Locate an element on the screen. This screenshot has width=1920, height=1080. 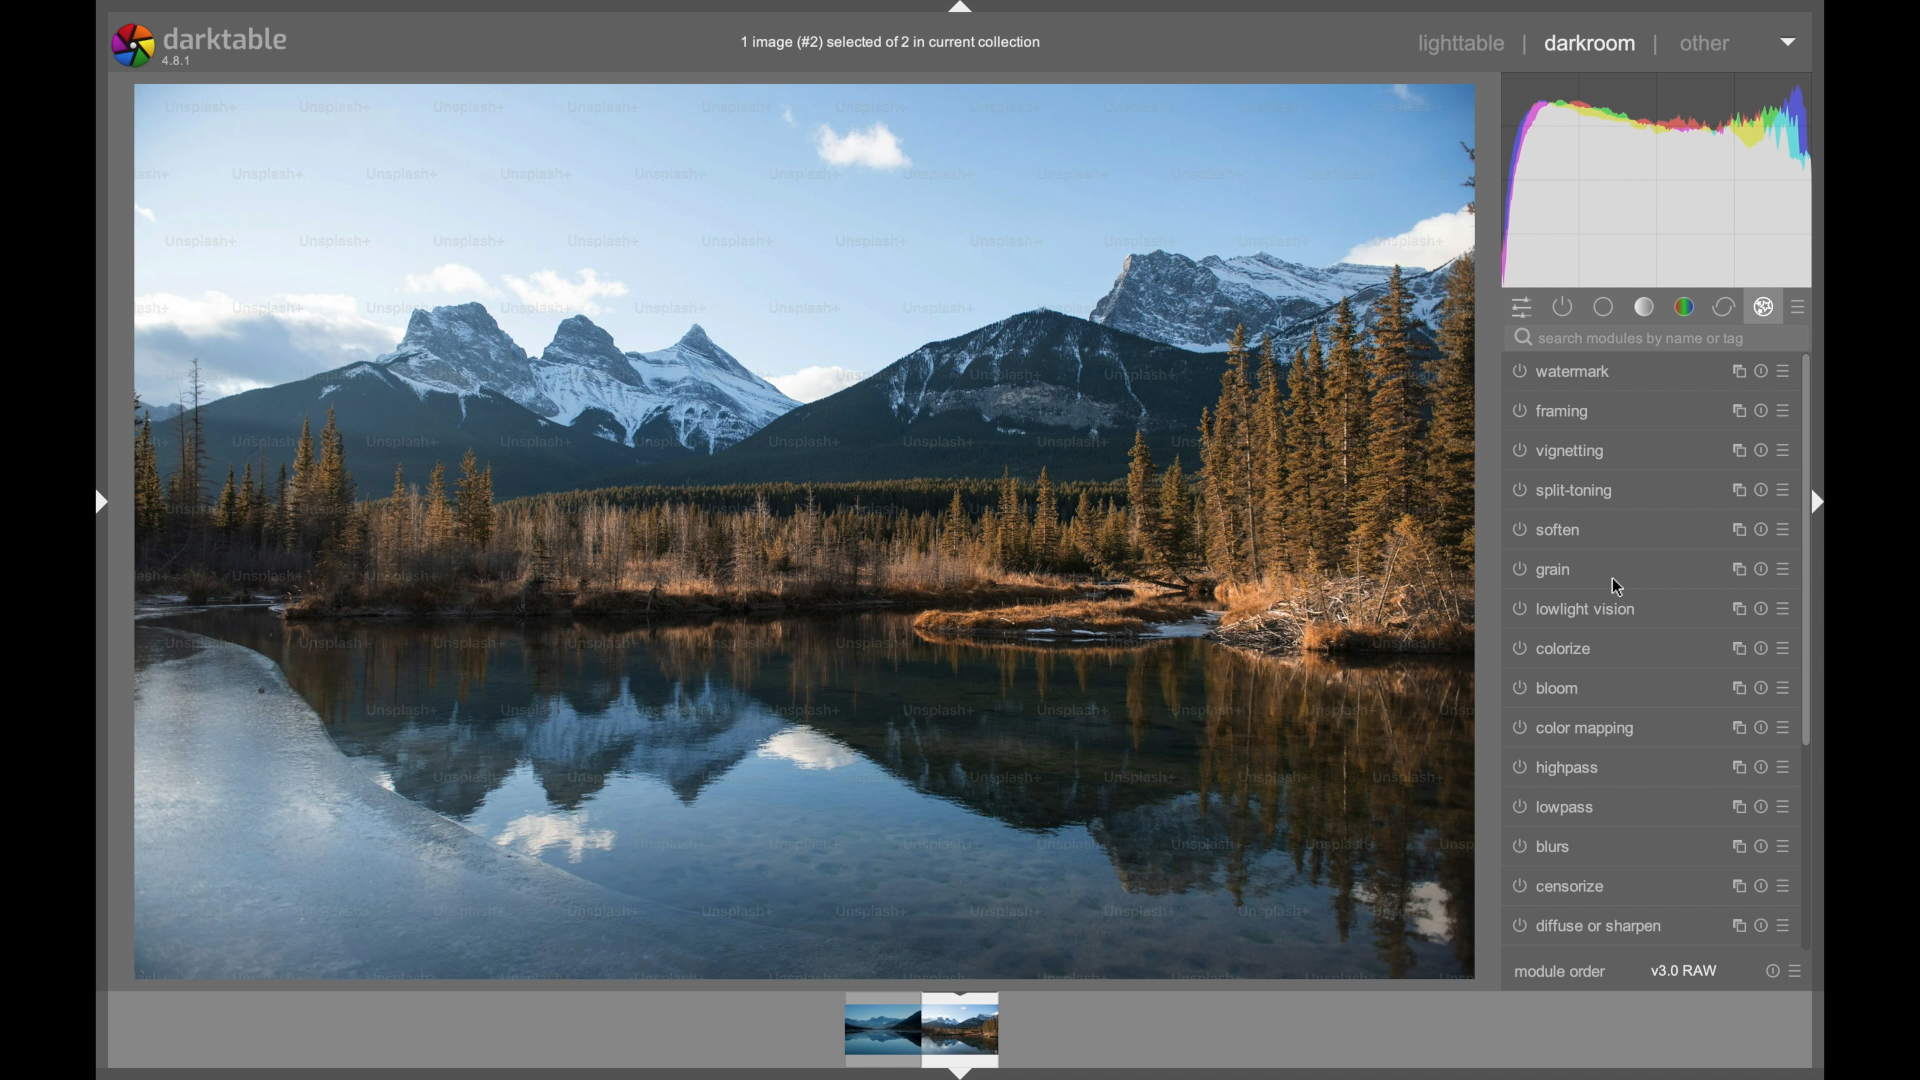
instance is located at coordinates (1733, 566).